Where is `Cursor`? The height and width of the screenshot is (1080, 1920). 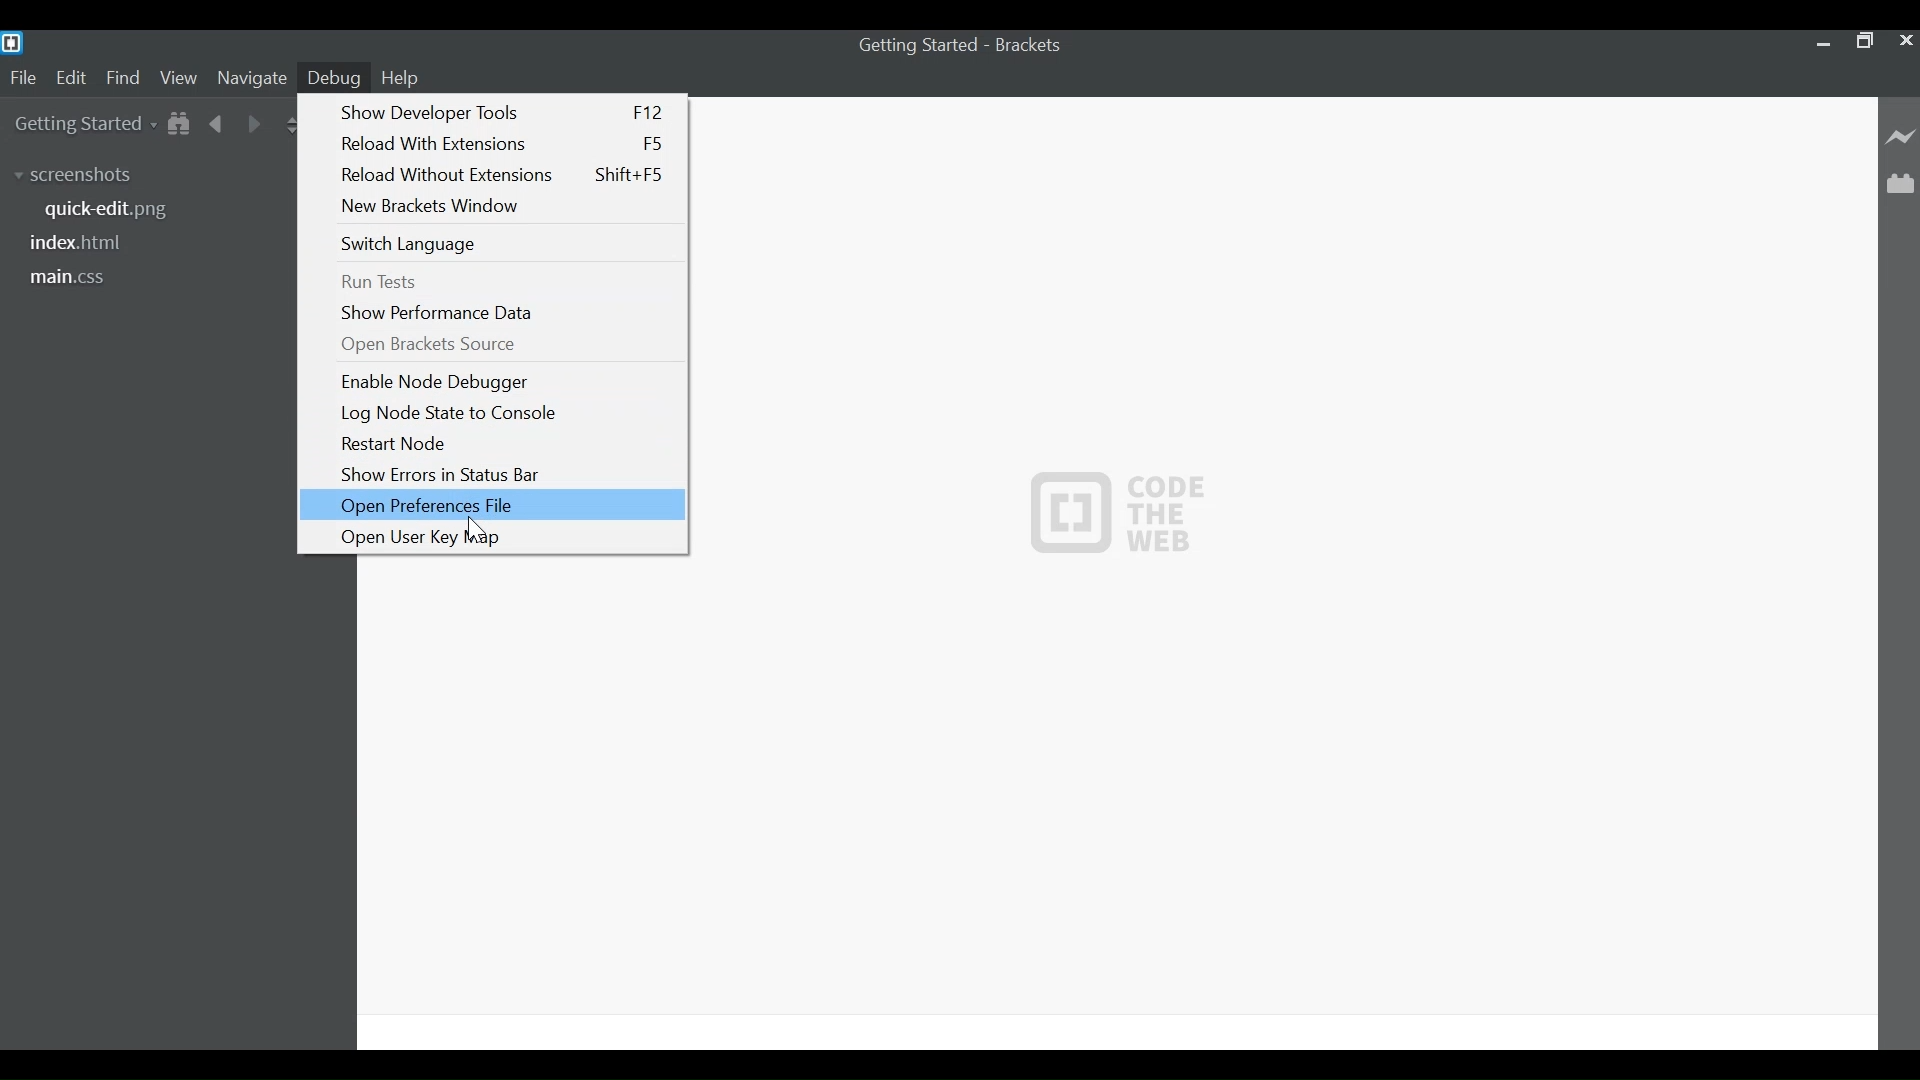 Cursor is located at coordinates (483, 528).